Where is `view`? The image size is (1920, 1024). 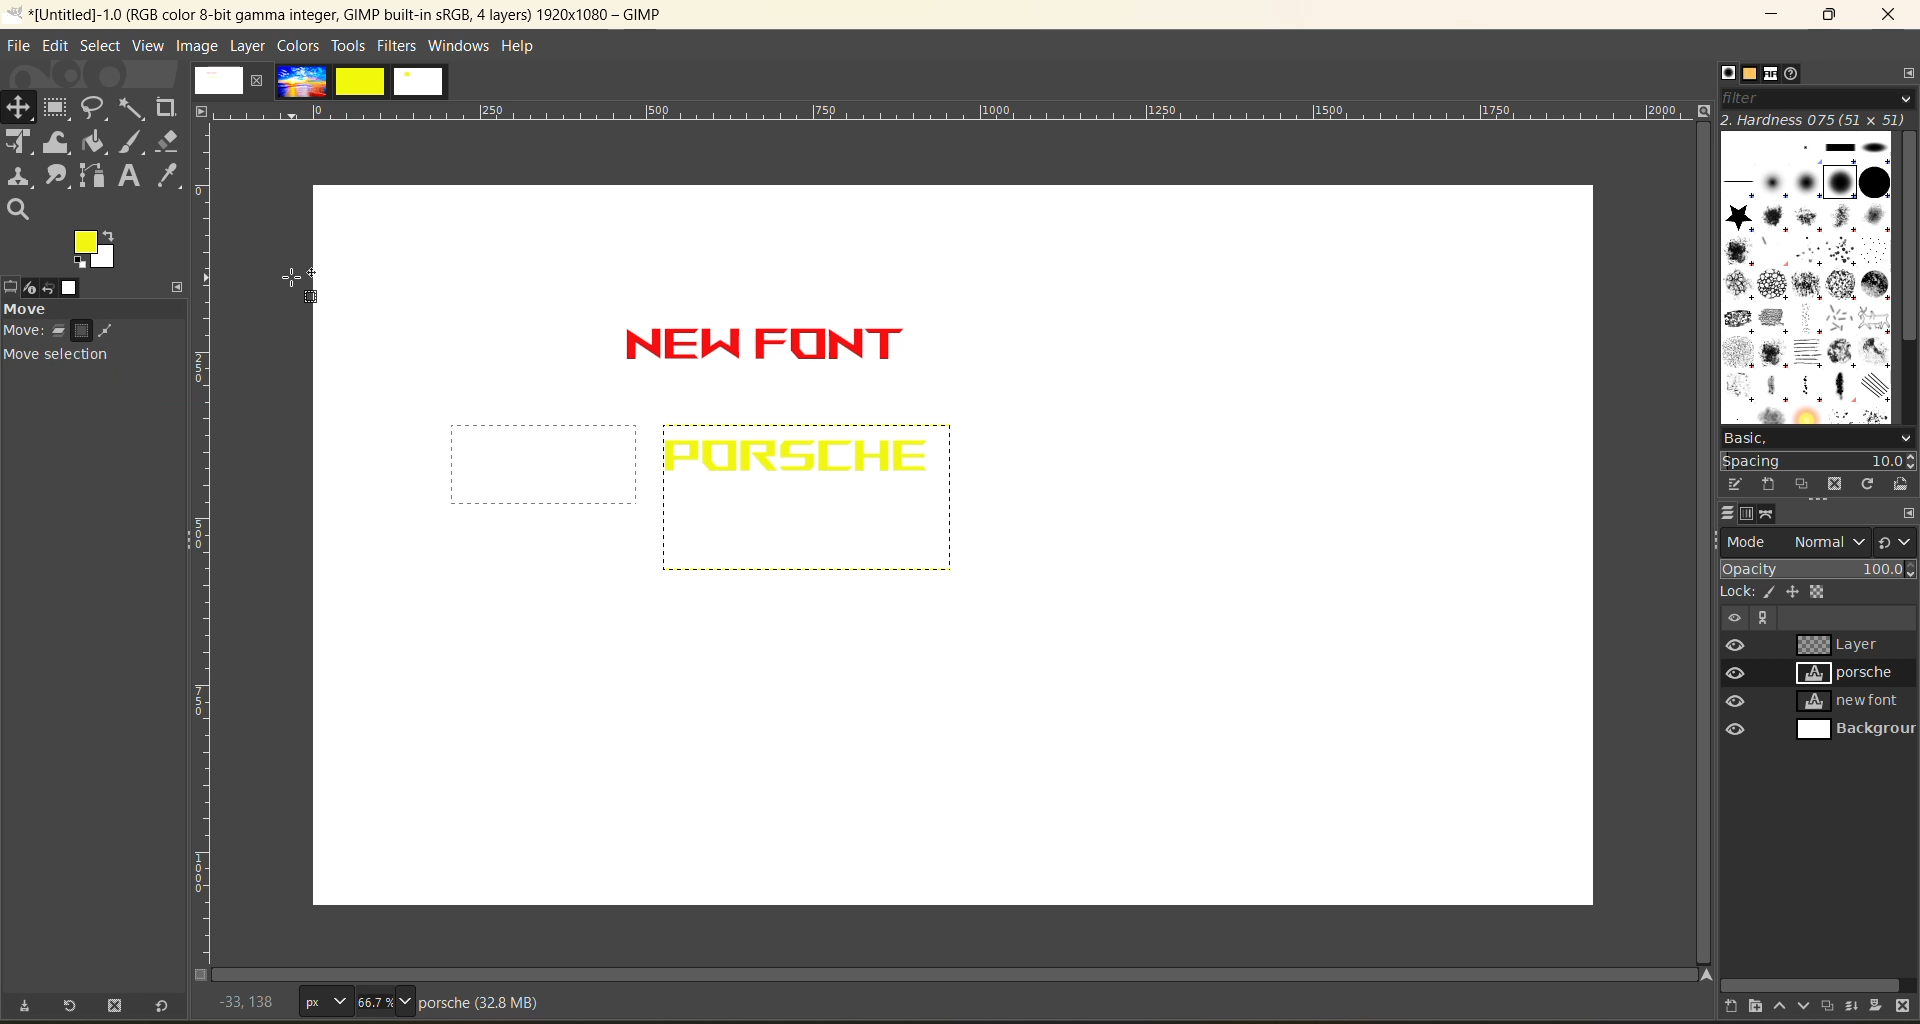
view is located at coordinates (147, 48).